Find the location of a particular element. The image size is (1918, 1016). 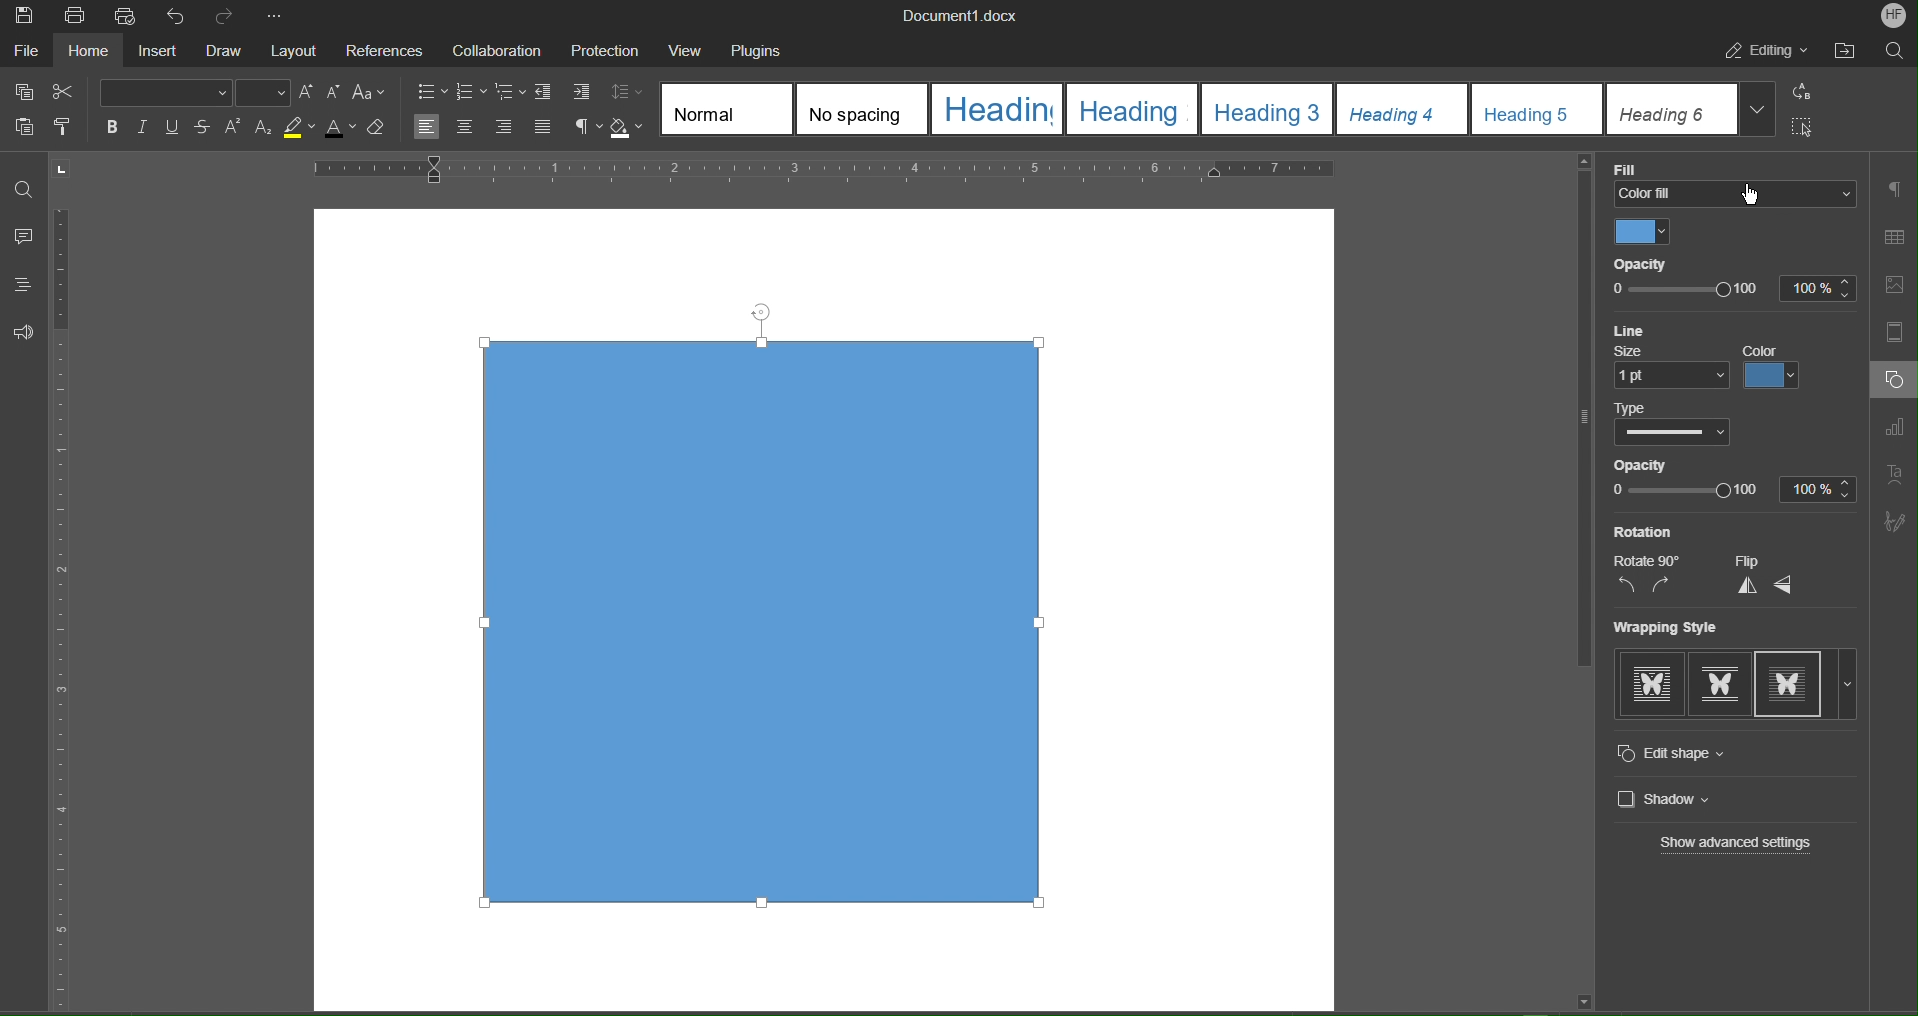

Redo is located at coordinates (225, 15).